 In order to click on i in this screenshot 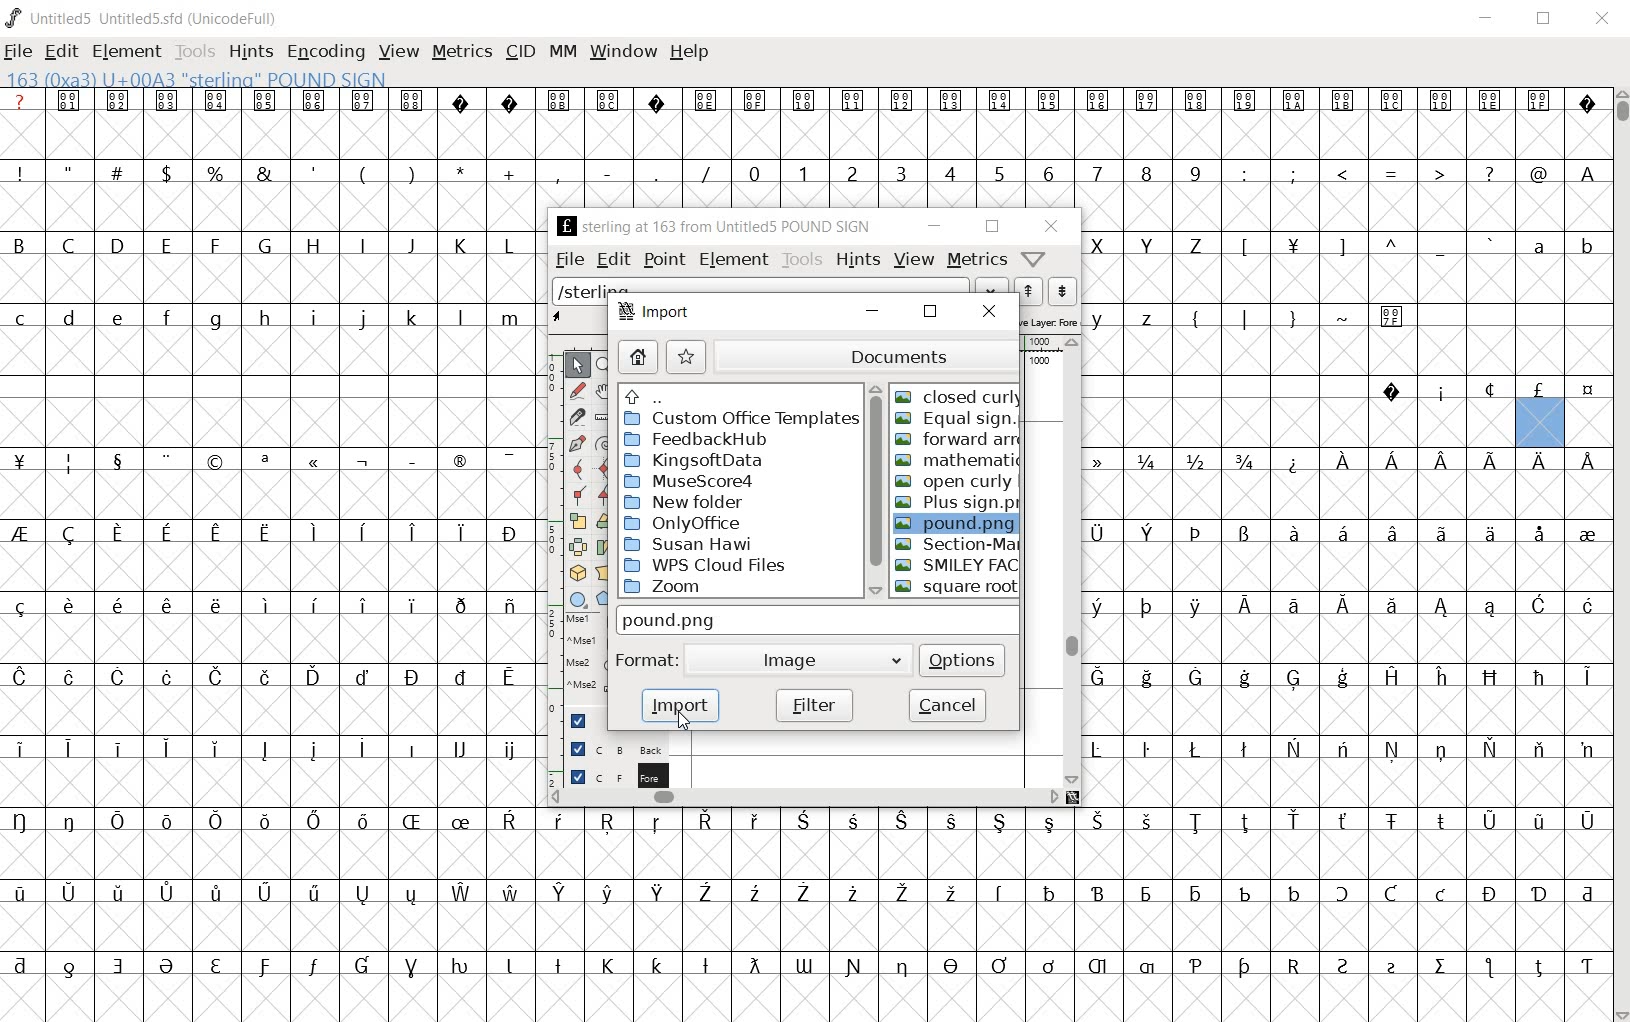, I will do `click(313, 319)`.